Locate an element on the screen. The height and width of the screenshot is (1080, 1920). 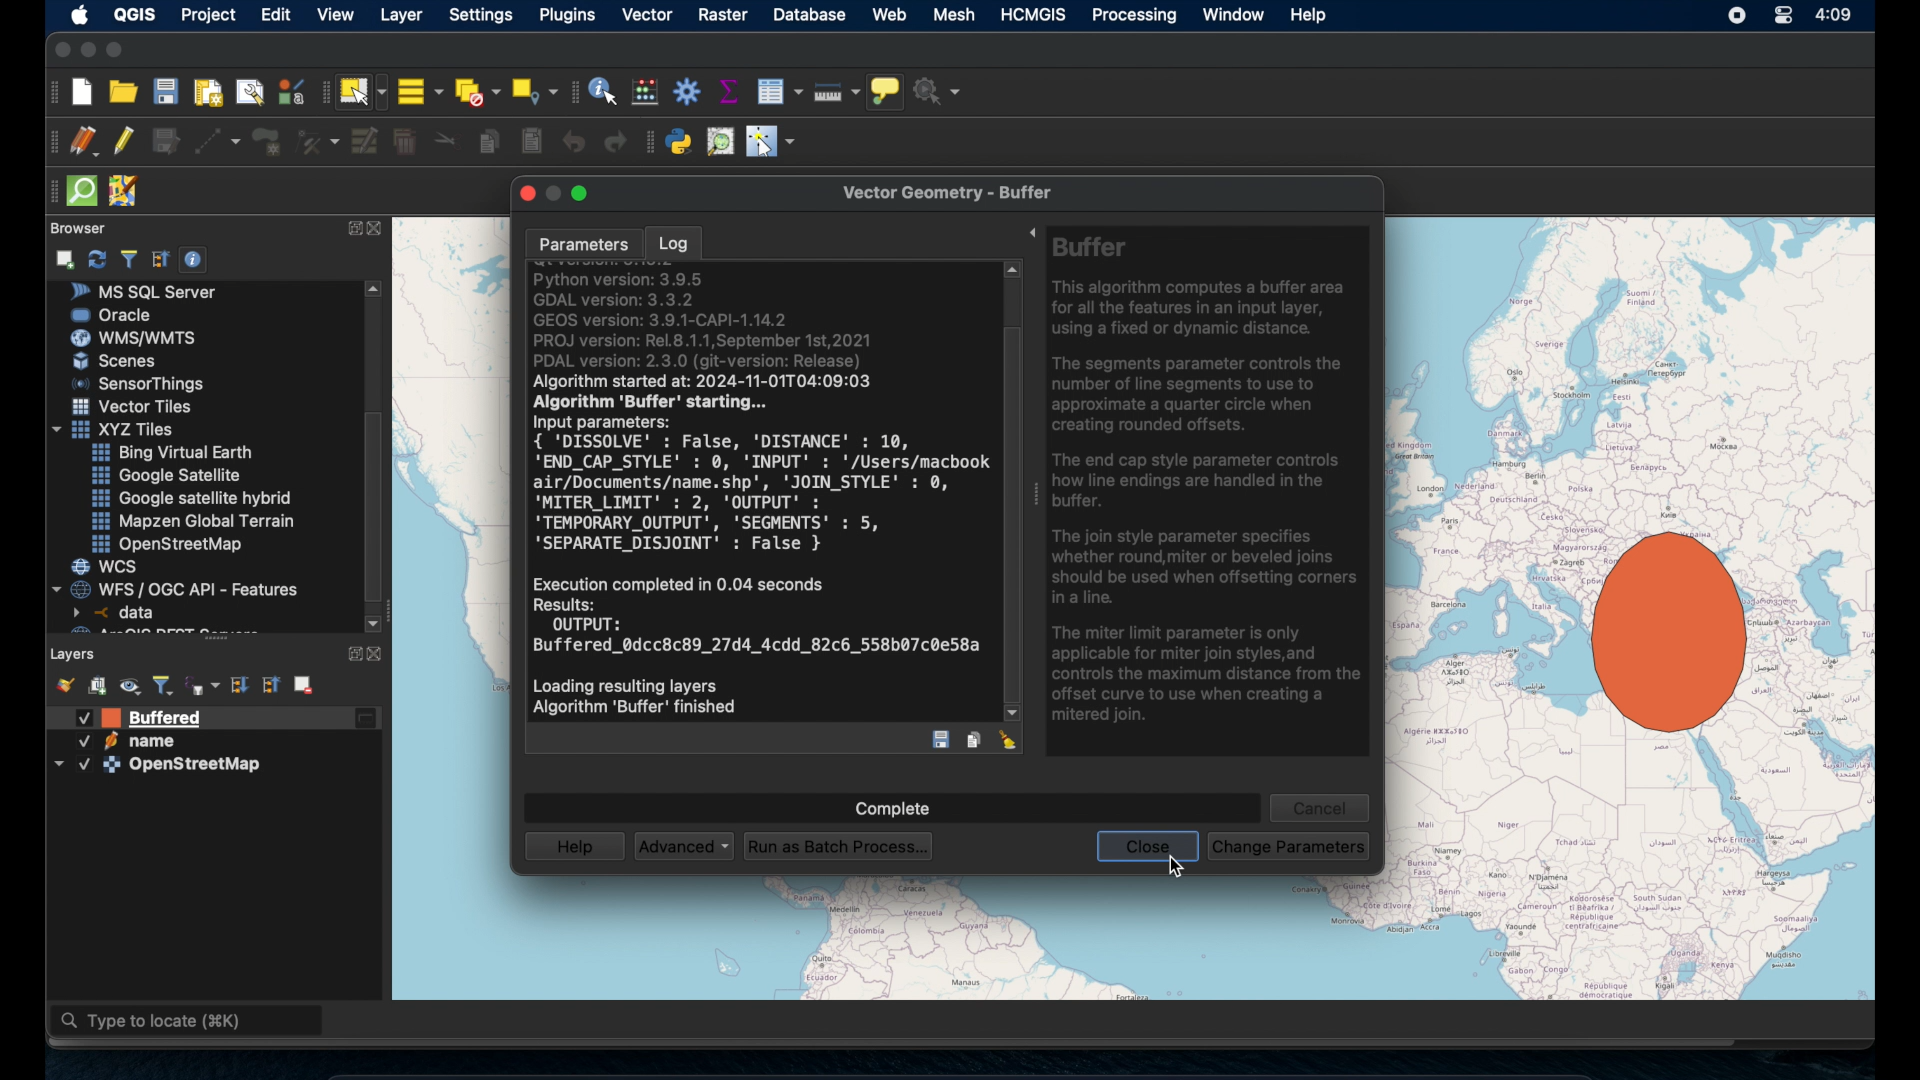
hidden text is located at coordinates (148, 630).